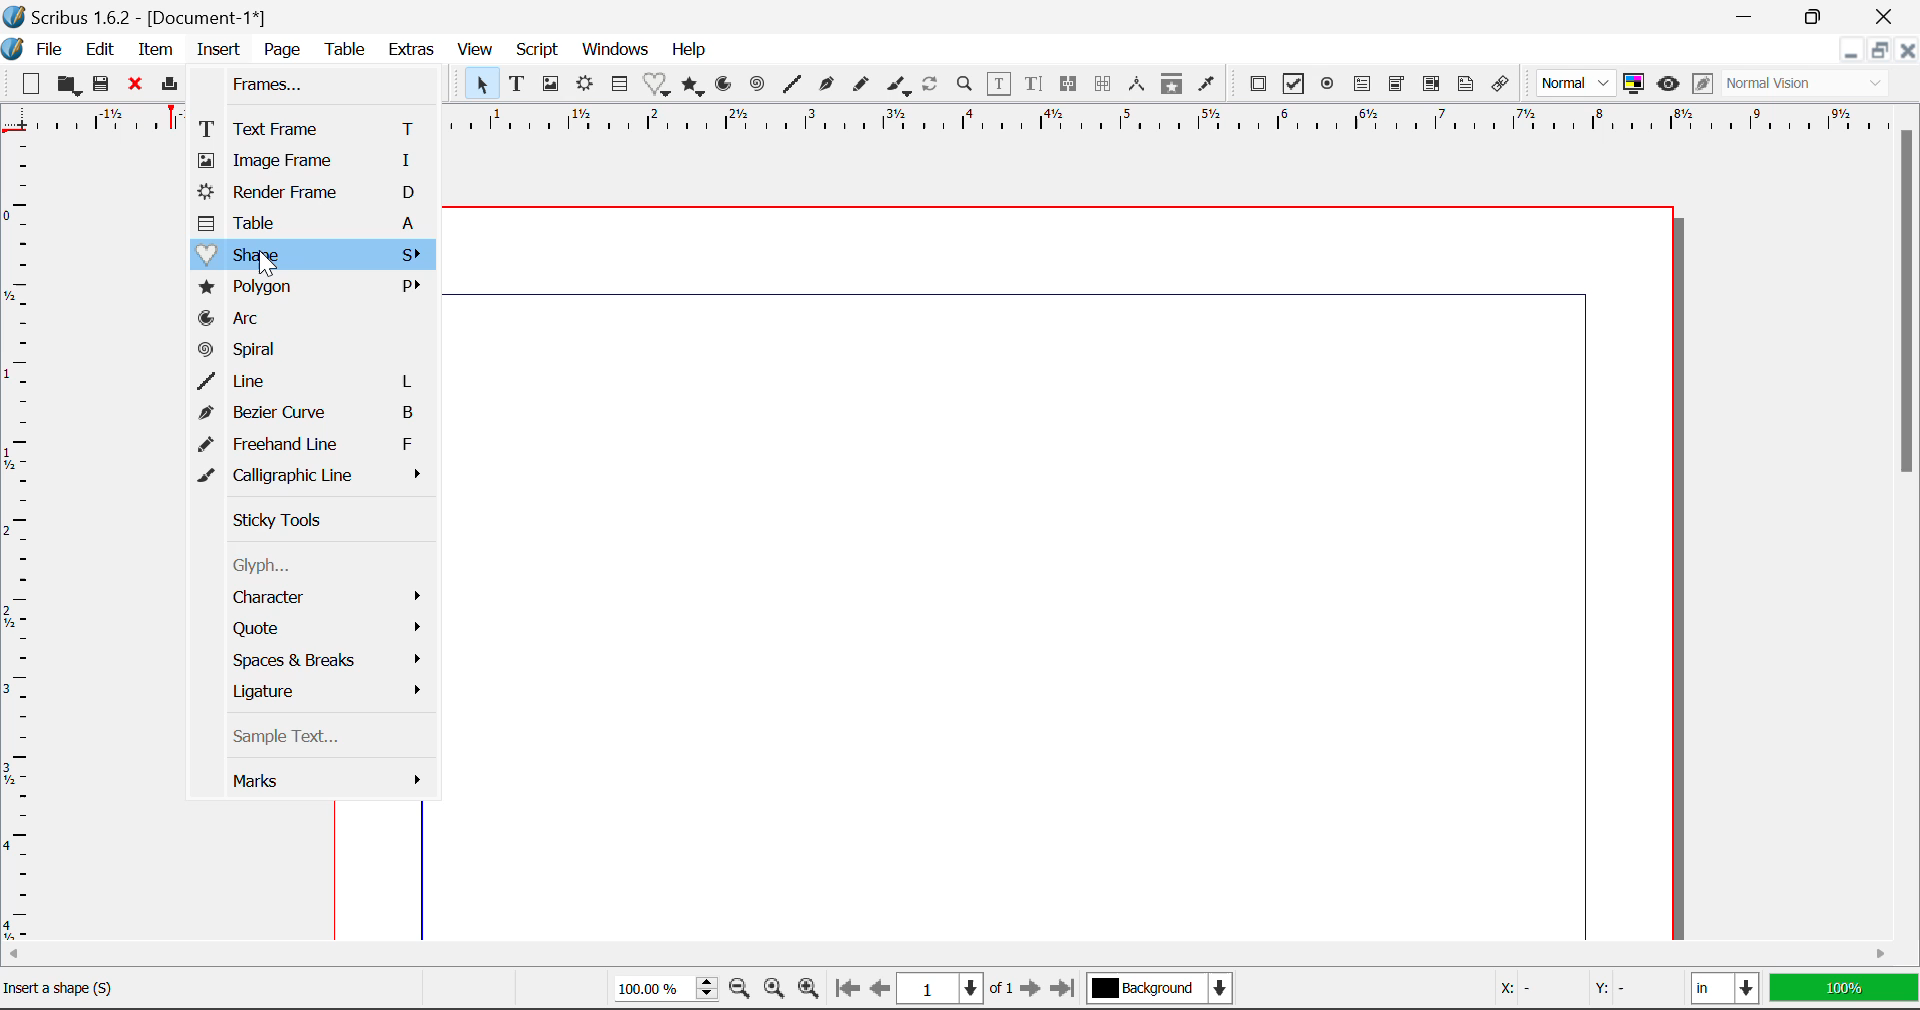 The image size is (1920, 1010). What do you see at coordinates (308, 162) in the screenshot?
I see `Image Frame` at bounding box center [308, 162].